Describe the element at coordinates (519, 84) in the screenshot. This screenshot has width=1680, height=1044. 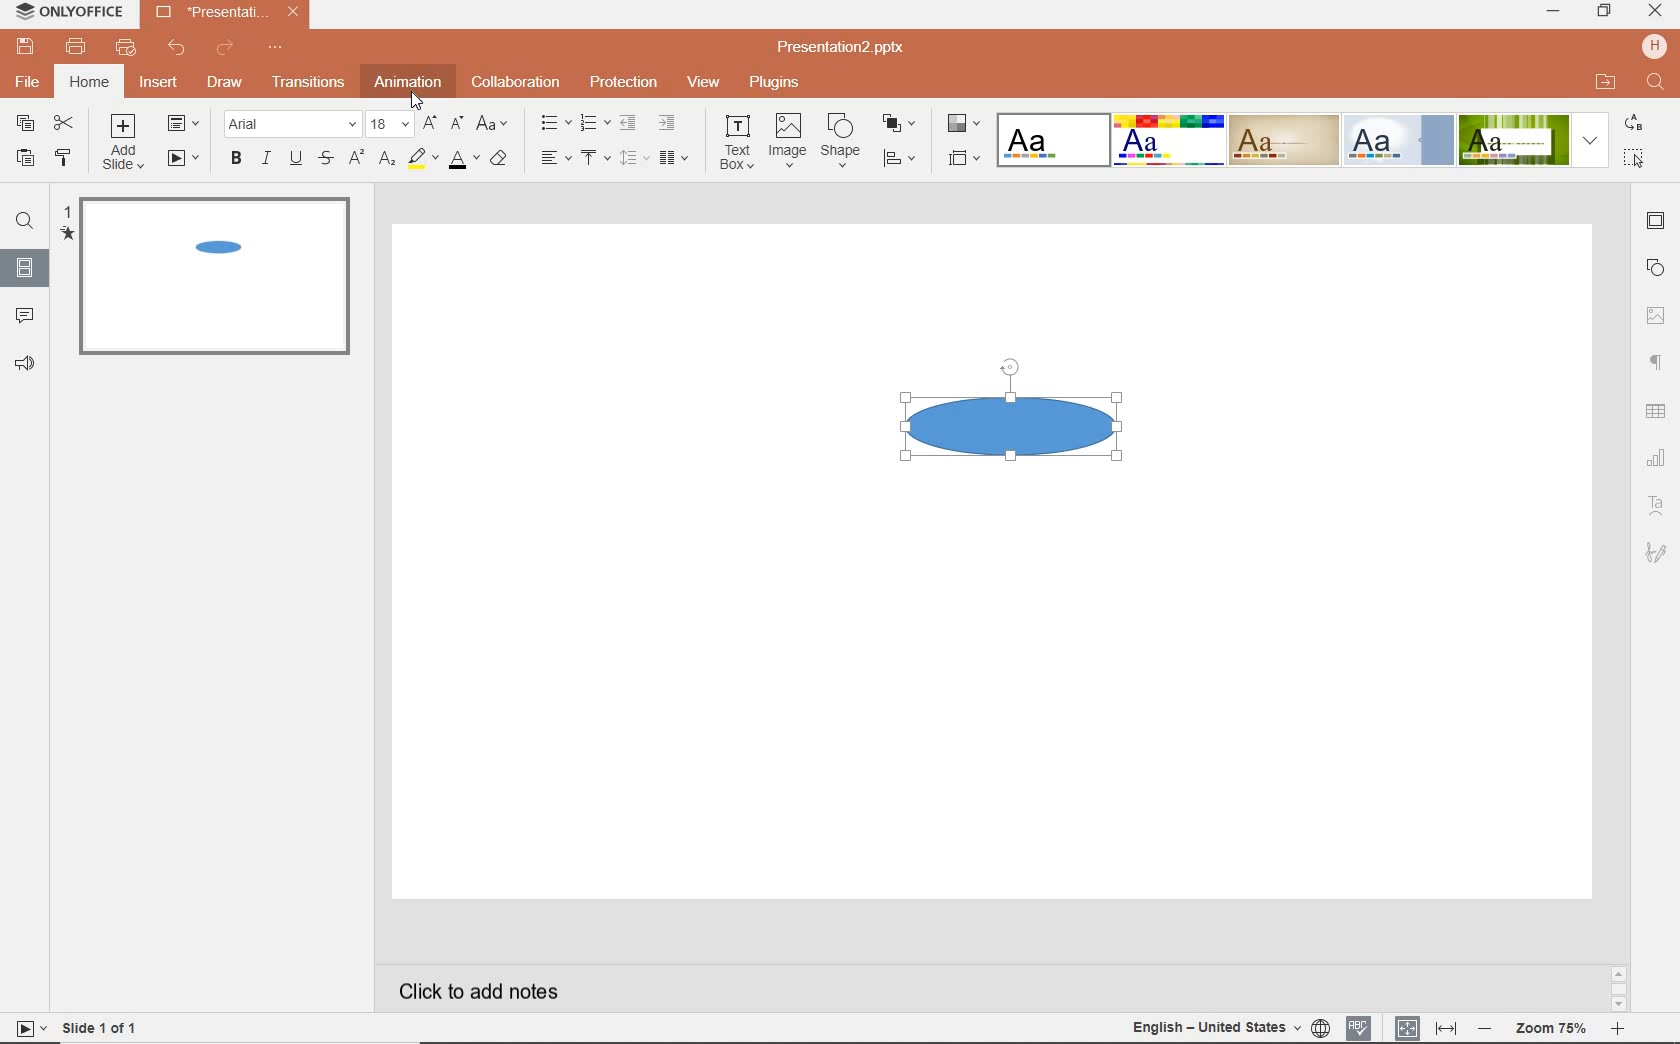
I see `collaboration` at that location.